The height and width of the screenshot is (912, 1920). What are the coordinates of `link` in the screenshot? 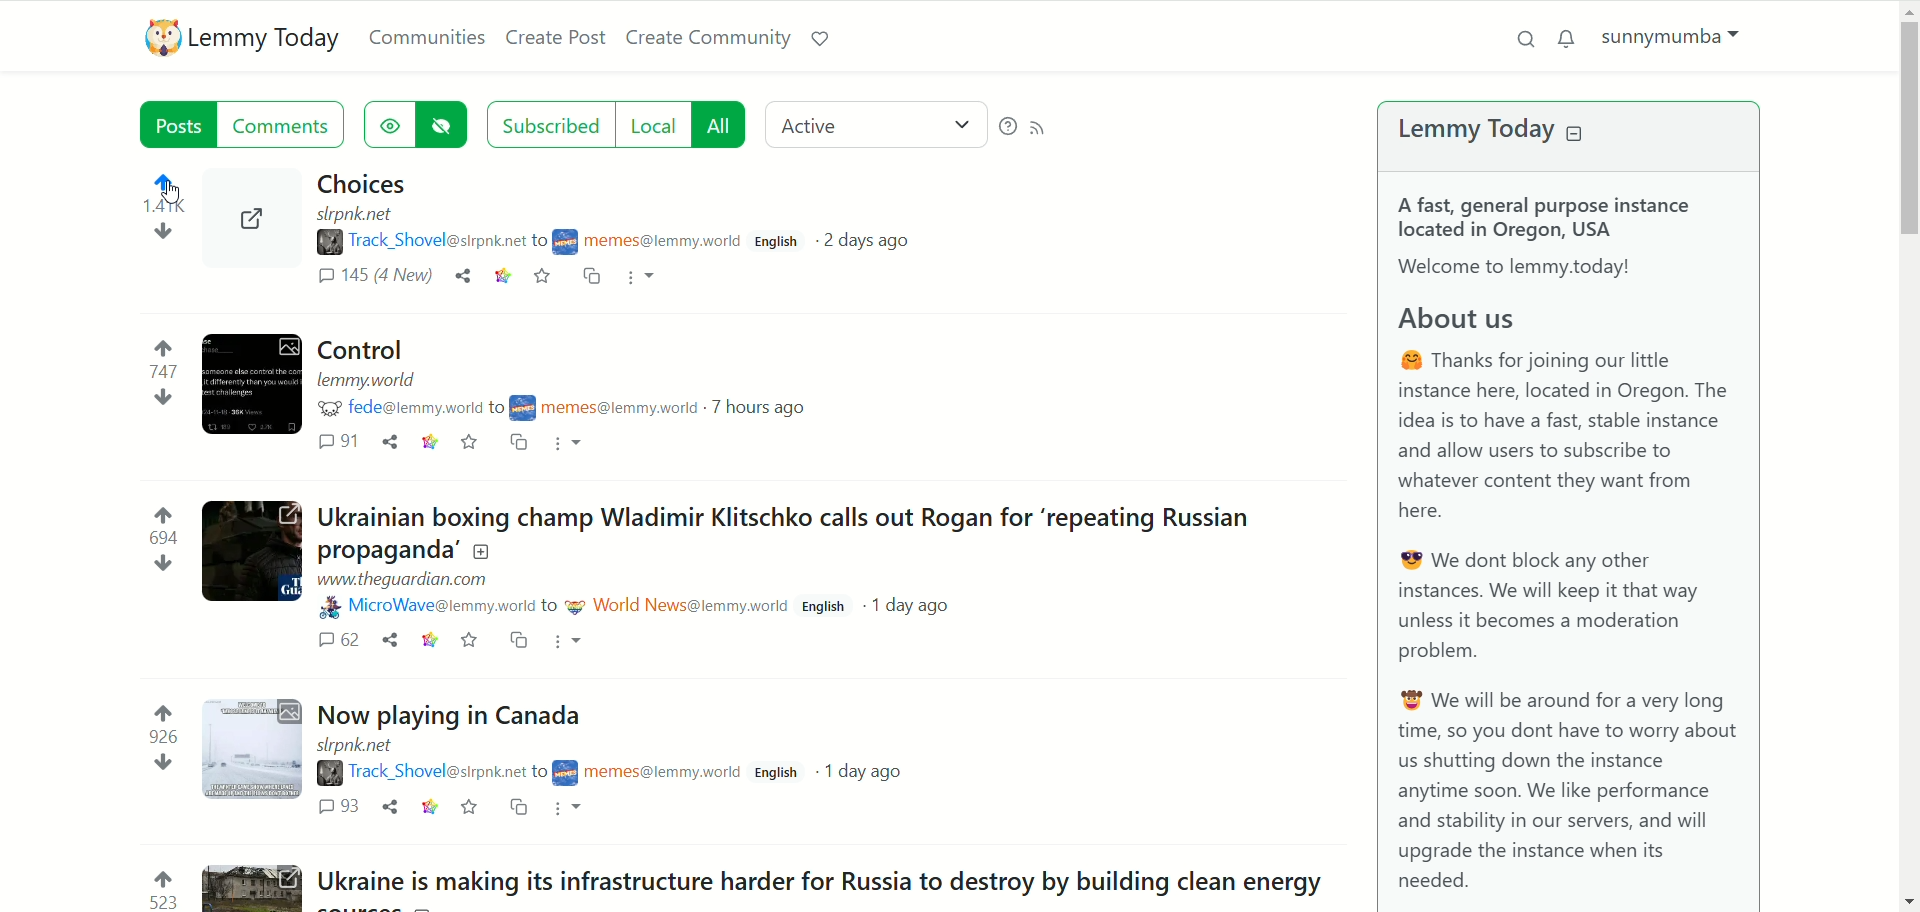 It's located at (432, 808).